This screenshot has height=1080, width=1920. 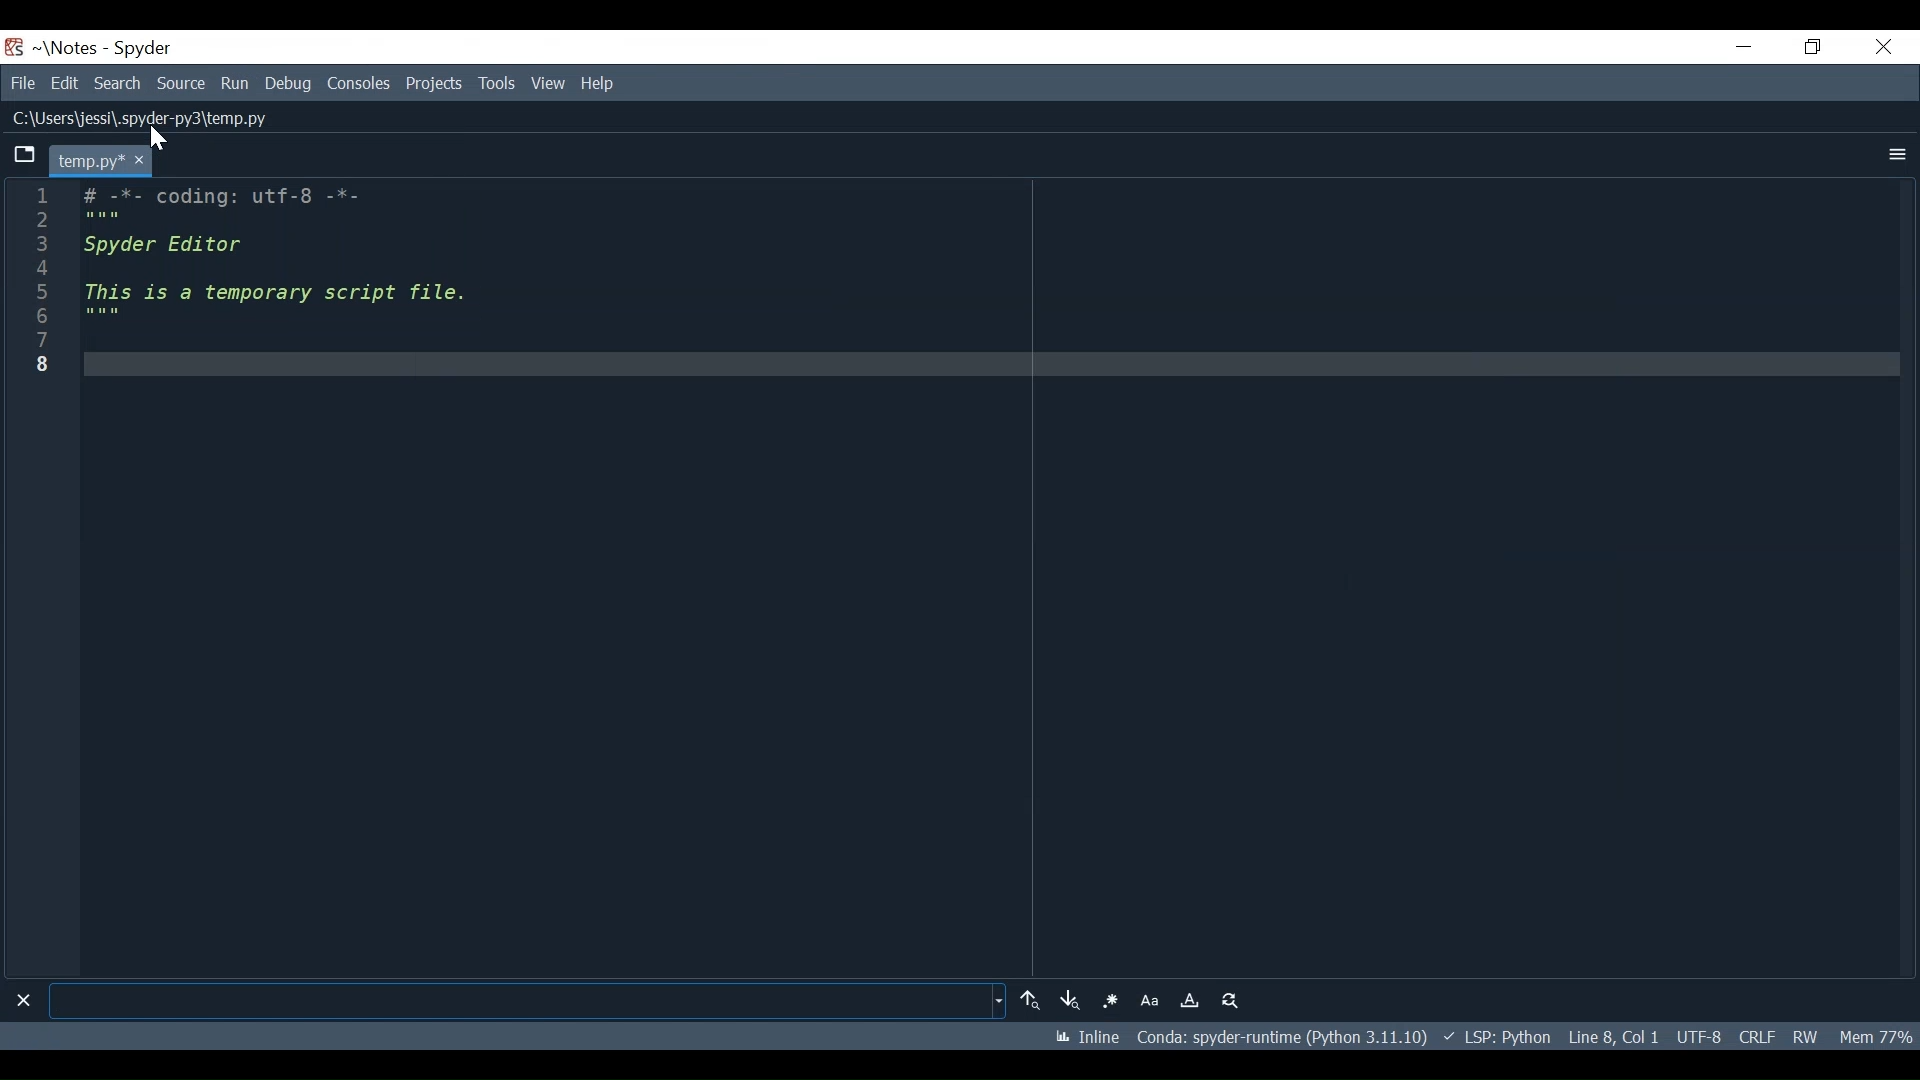 What do you see at coordinates (1153, 1000) in the screenshot?
I see `Enable case Sensitive searches` at bounding box center [1153, 1000].